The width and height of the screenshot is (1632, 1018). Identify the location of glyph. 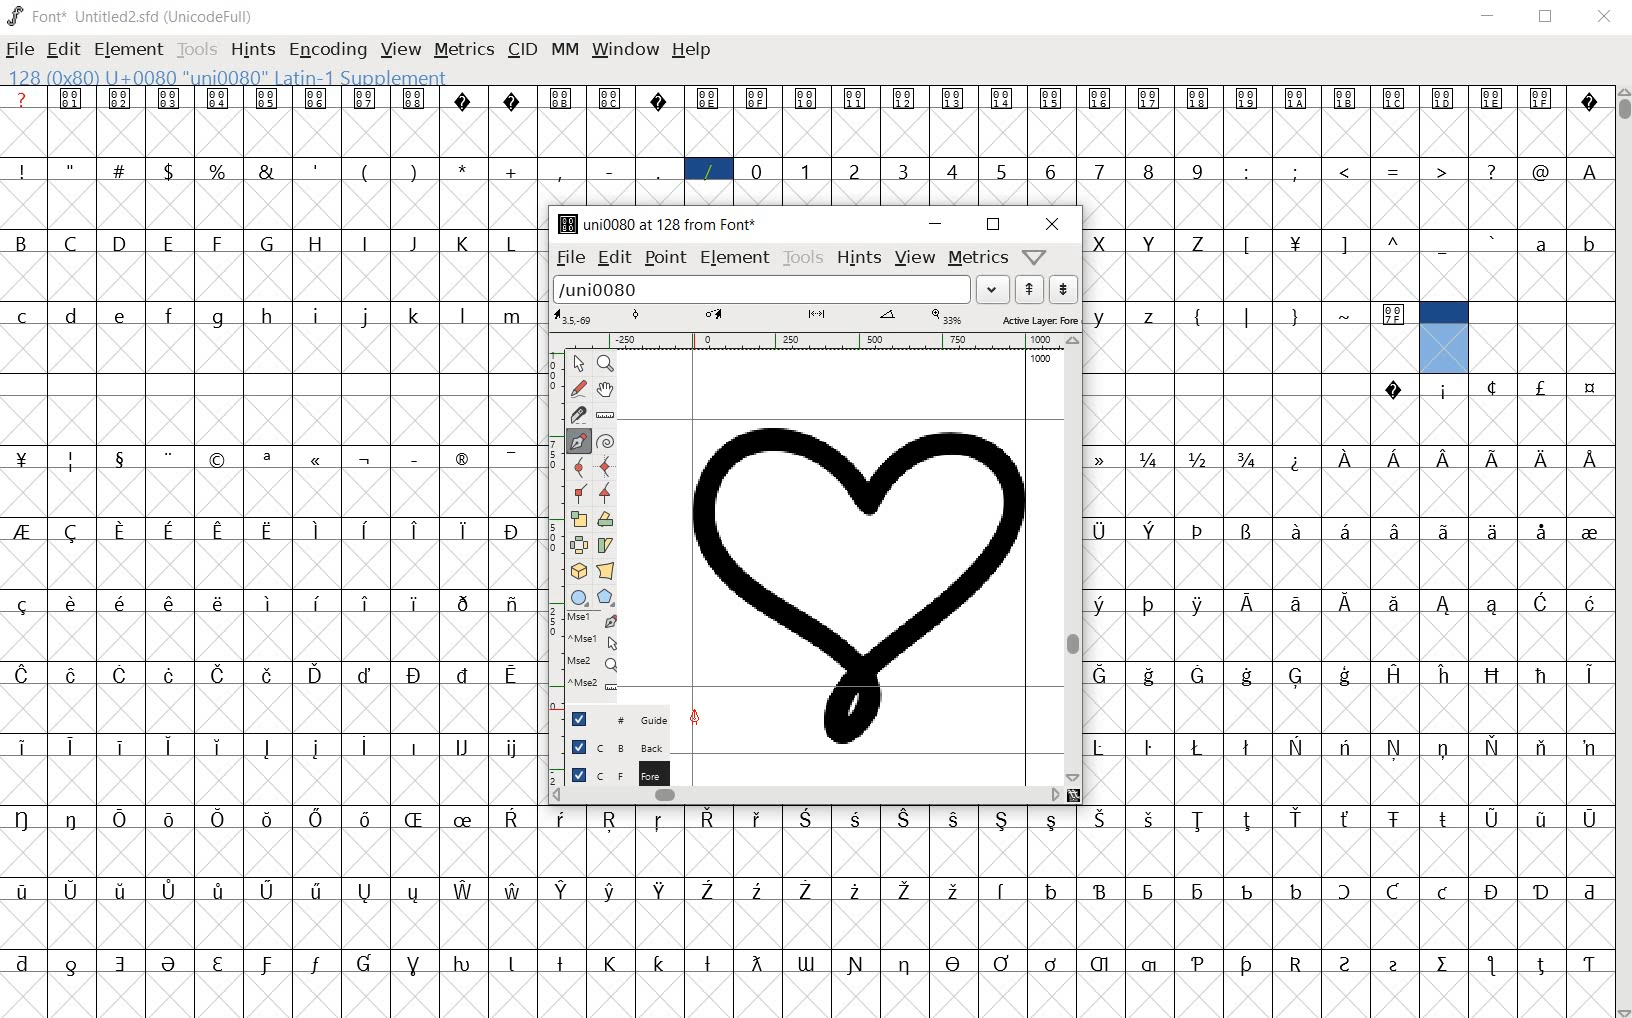
(463, 169).